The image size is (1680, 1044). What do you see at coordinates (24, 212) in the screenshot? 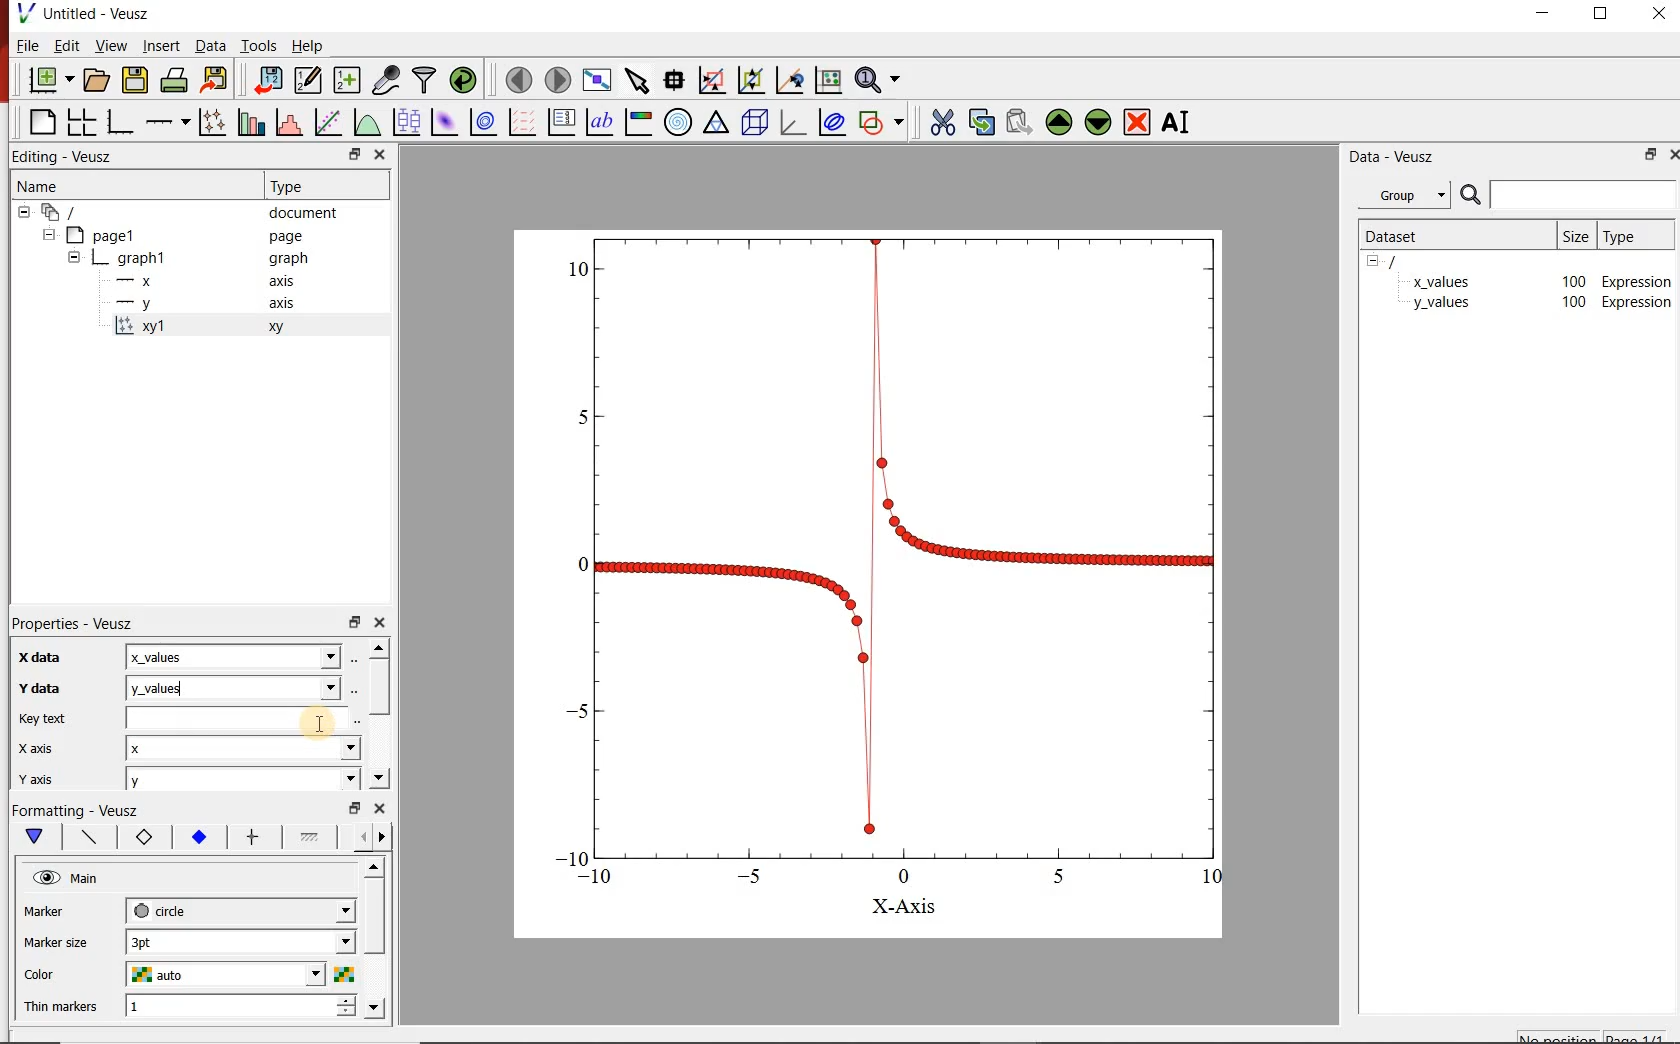
I see `hide` at bounding box center [24, 212].